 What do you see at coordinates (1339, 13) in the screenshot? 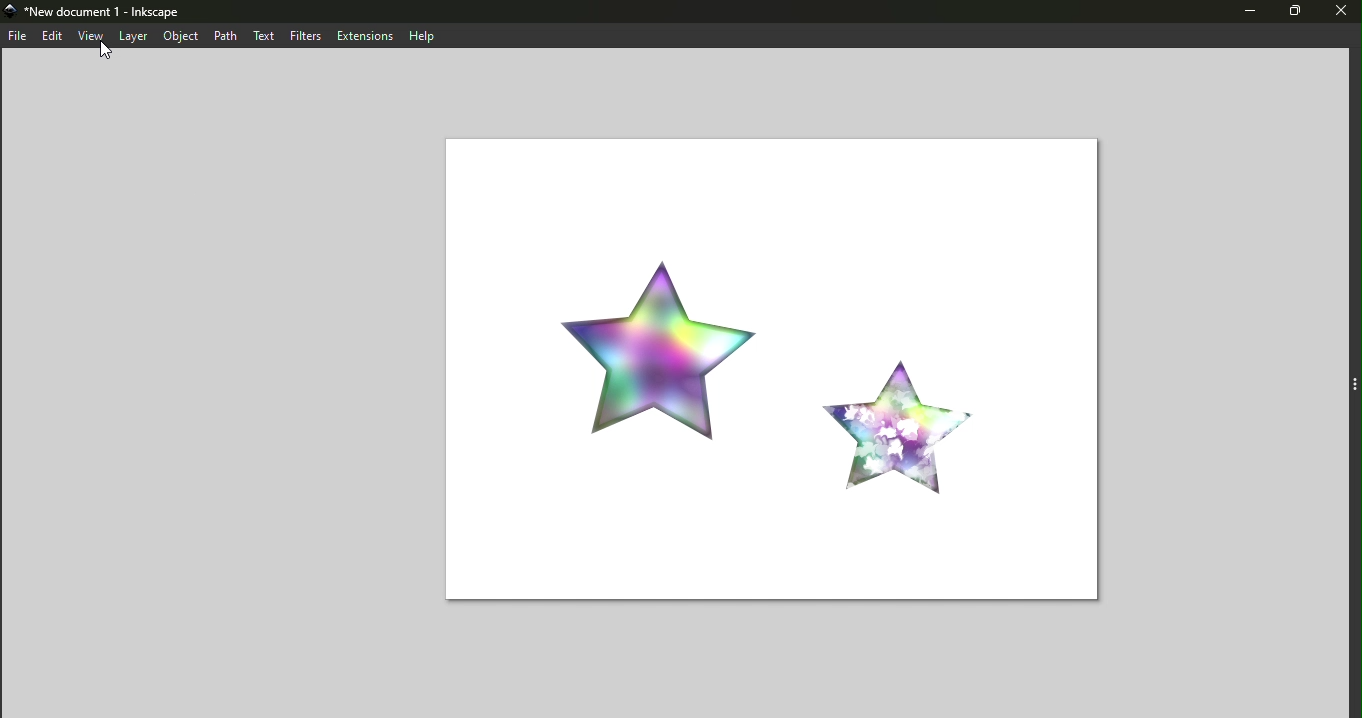
I see `Close` at bounding box center [1339, 13].